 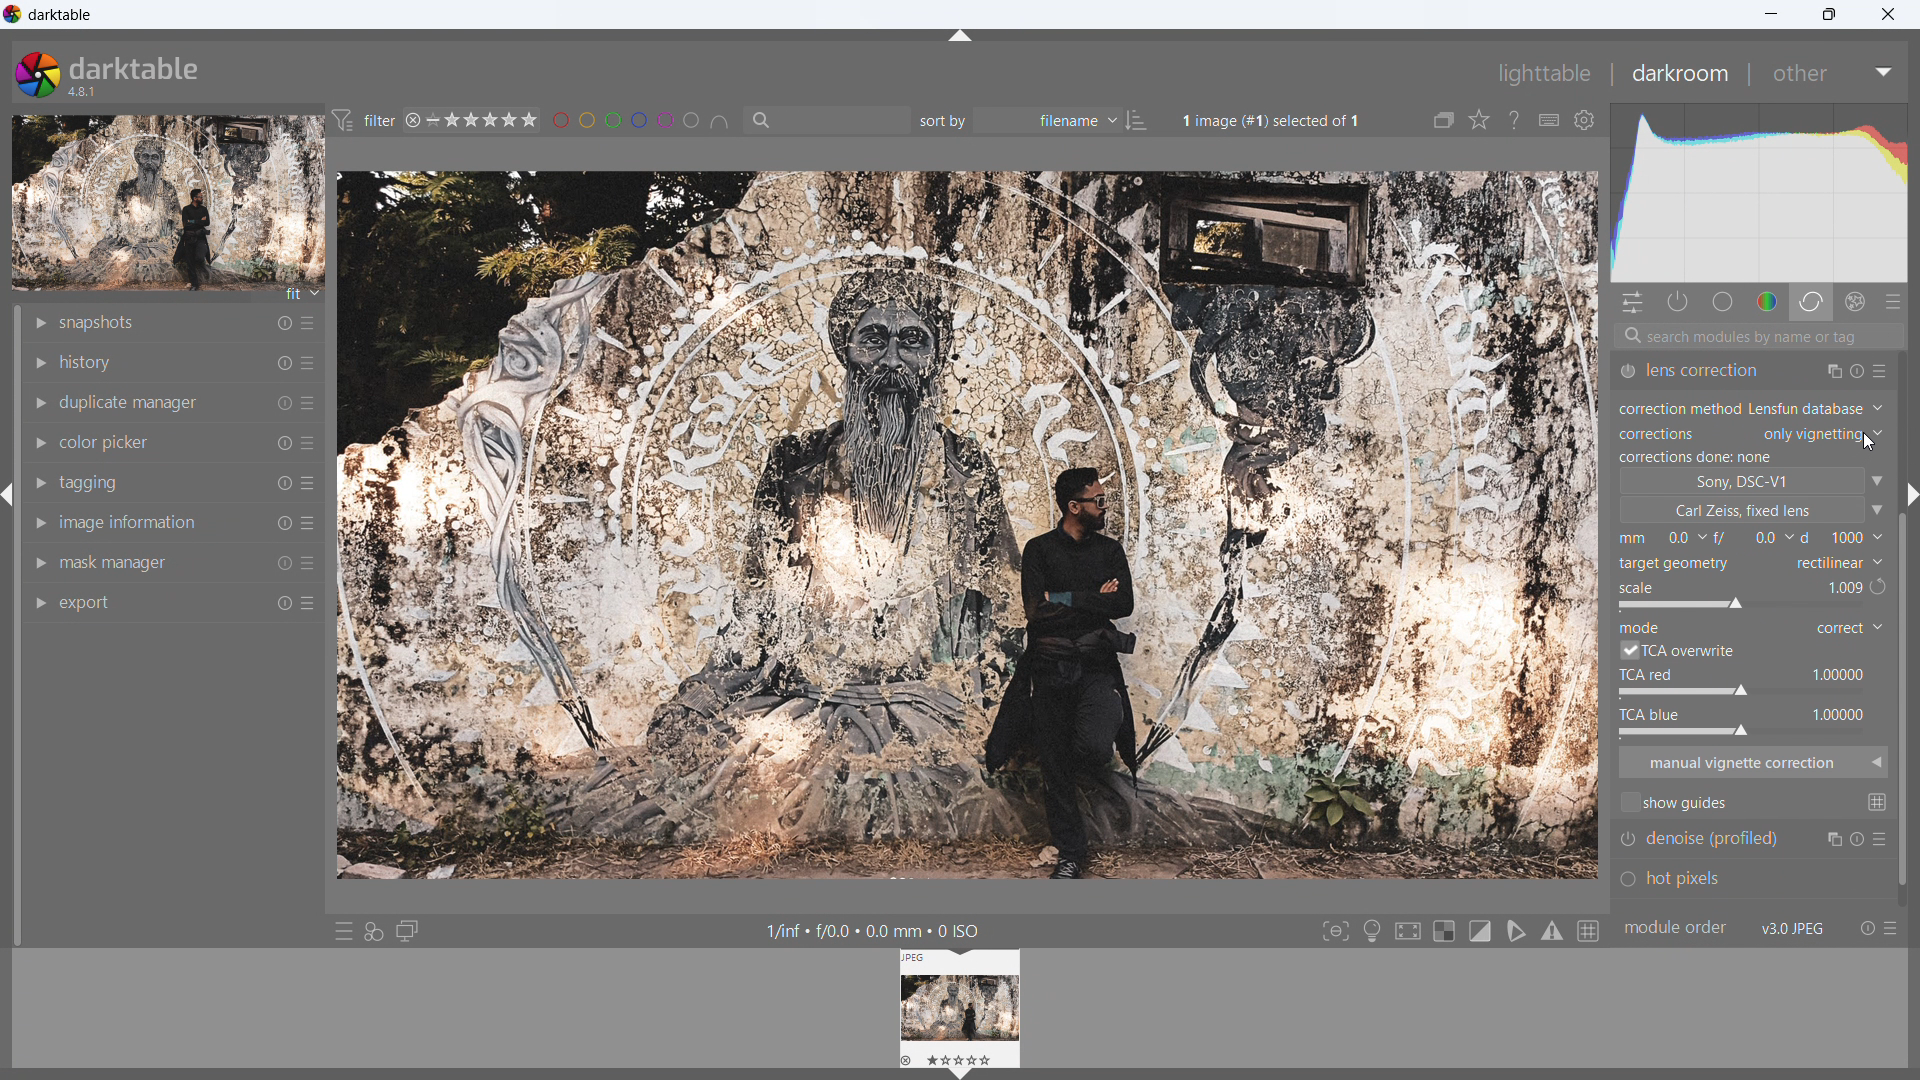 What do you see at coordinates (300, 294) in the screenshot?
I see `fit` at bounding box center [300, 294].